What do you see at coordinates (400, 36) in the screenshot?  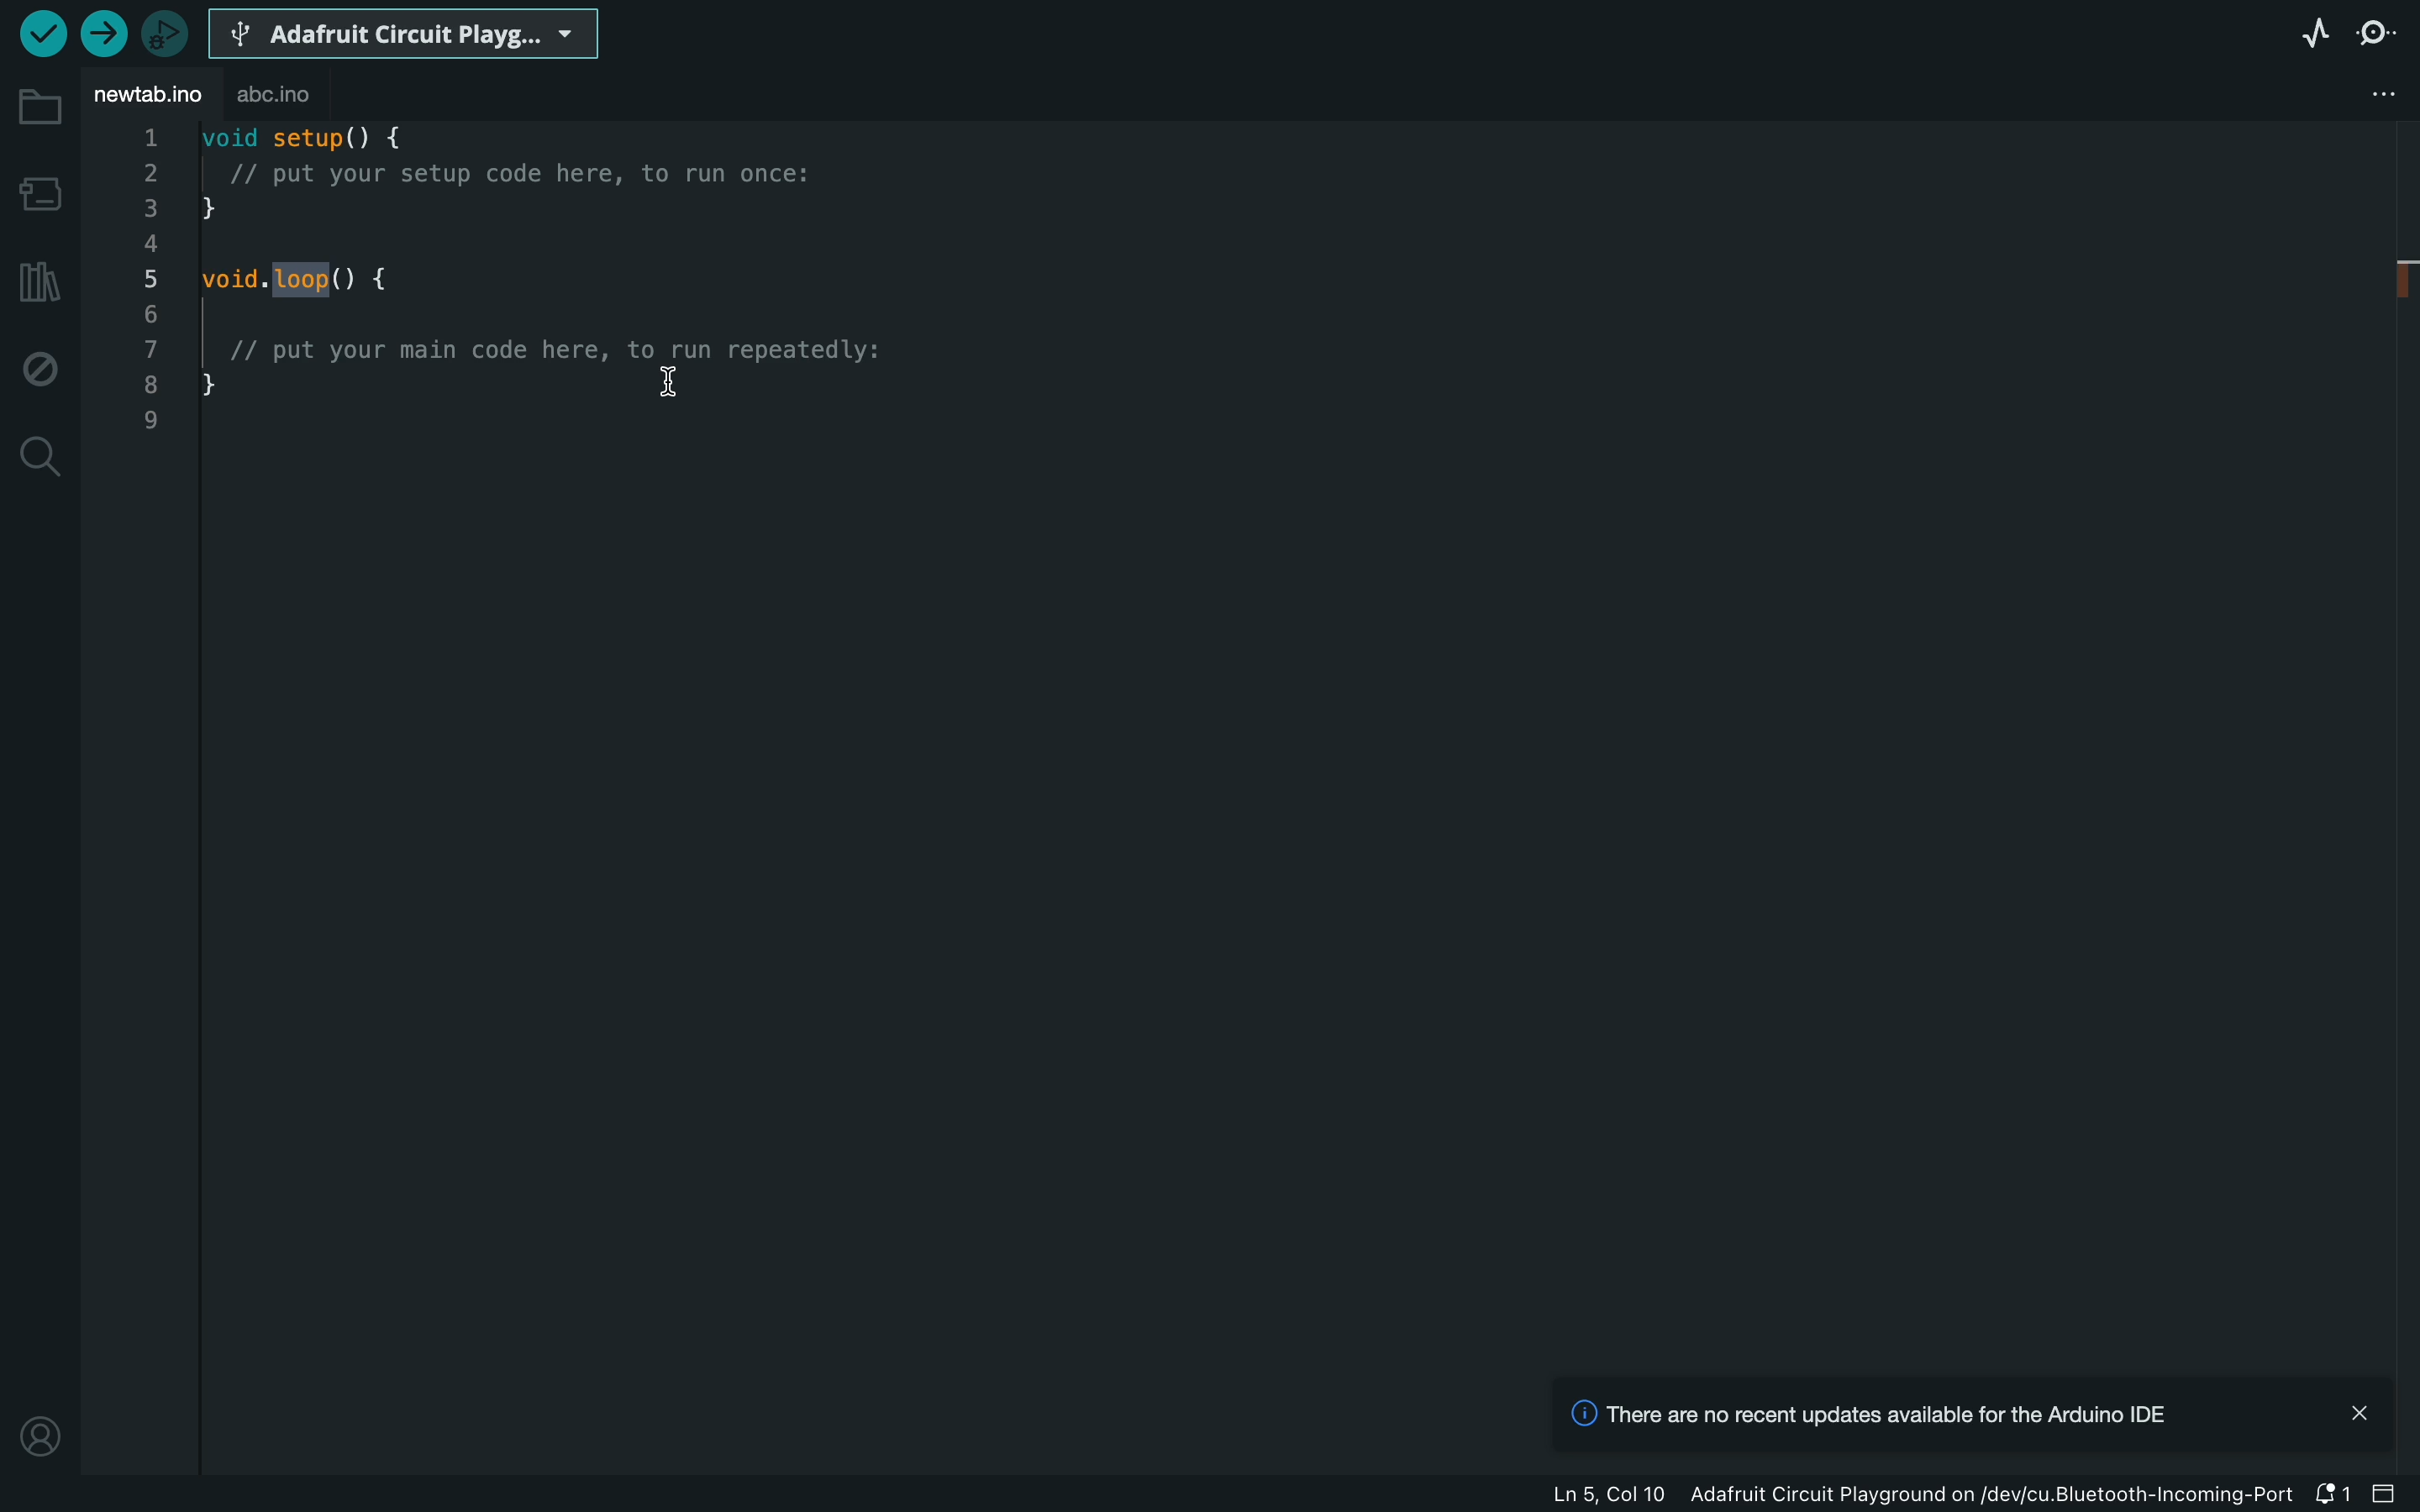 I see `Arduino Circuit Playg...` at bounding box center [400, 36].